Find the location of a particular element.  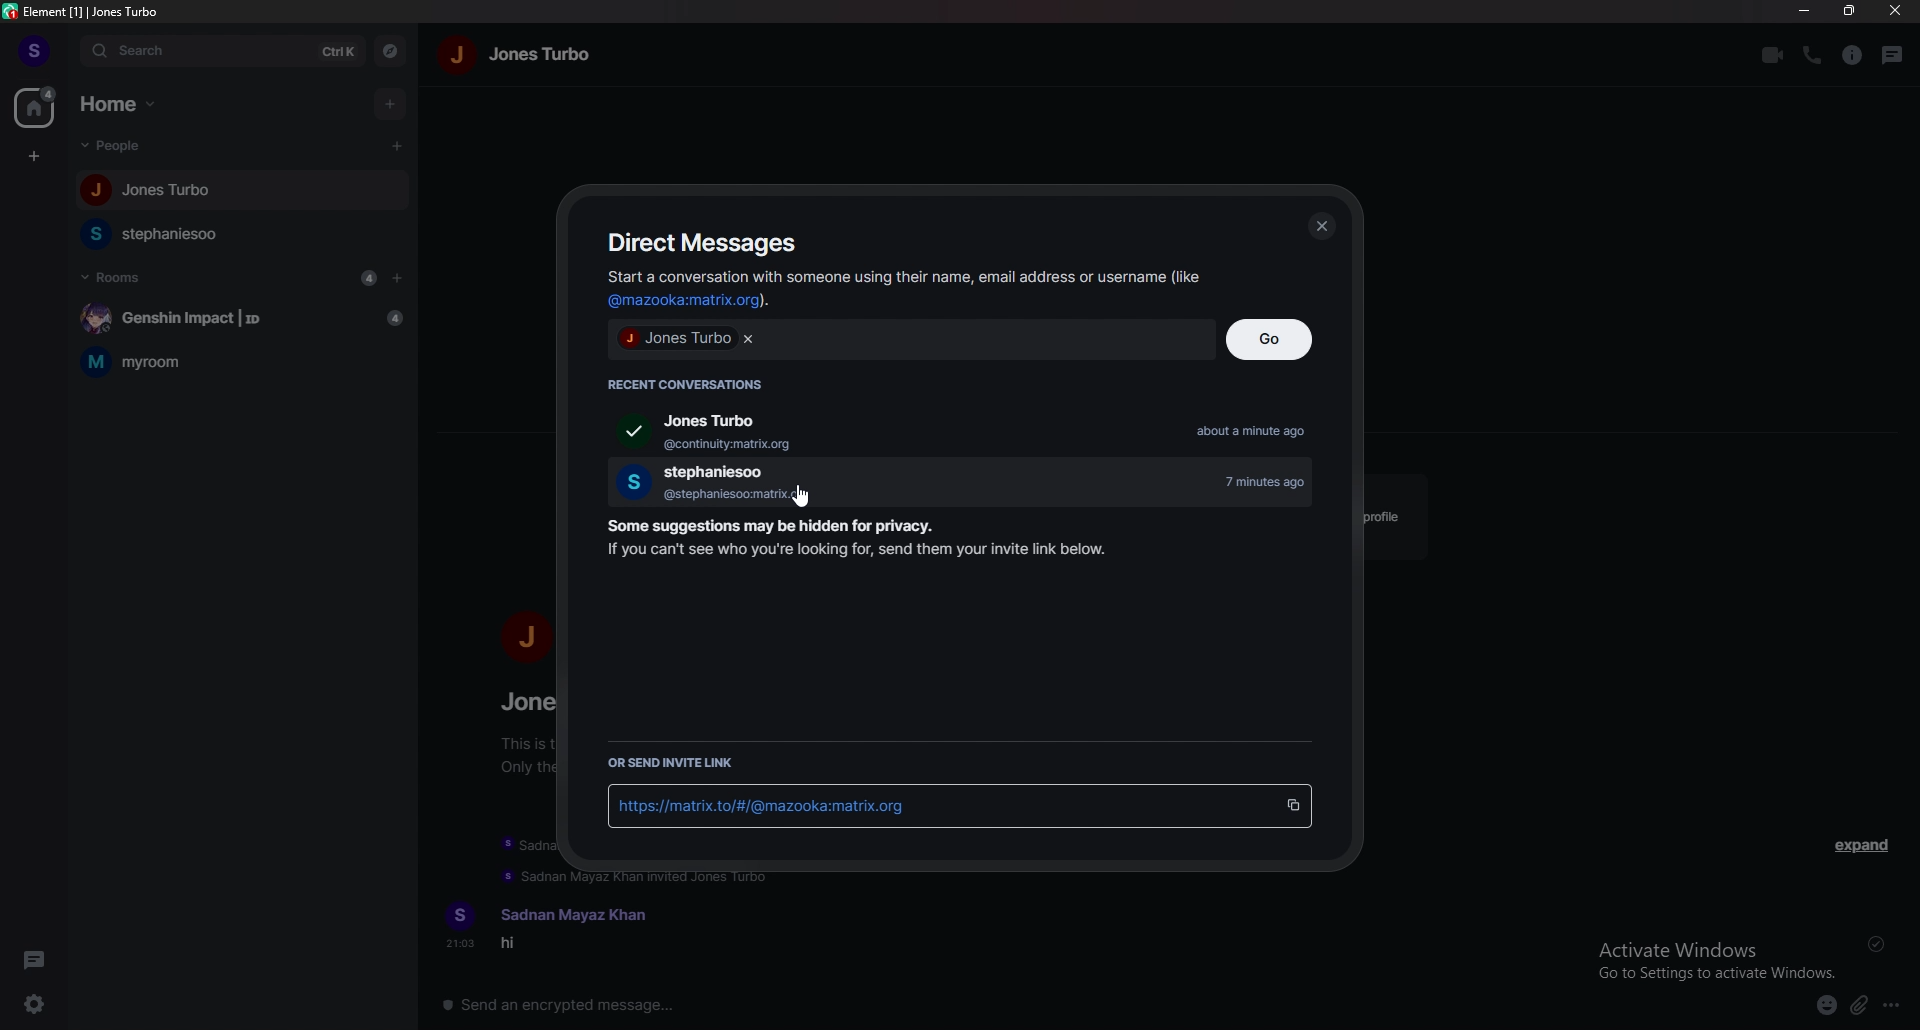

Jones Turbo is located at coordinates (147, 193).